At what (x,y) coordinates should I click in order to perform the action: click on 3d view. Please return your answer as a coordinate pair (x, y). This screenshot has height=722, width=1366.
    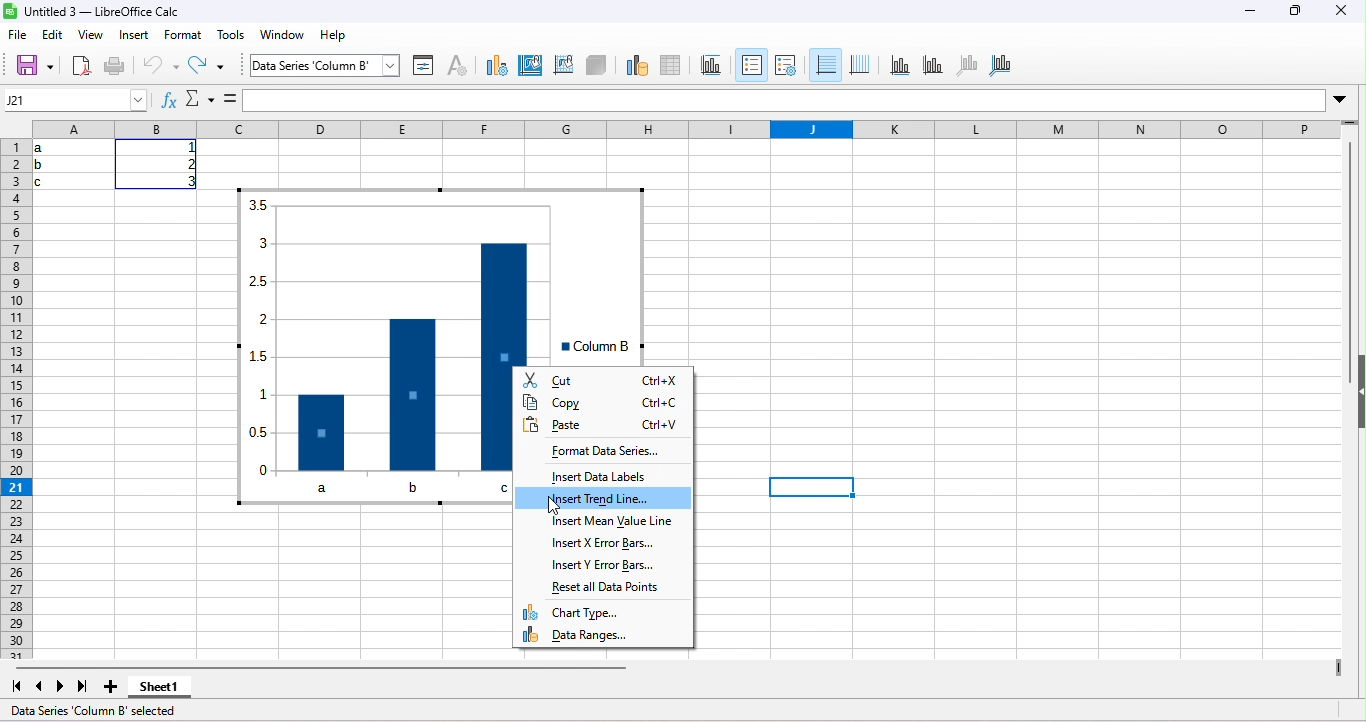
    Looking at the image, I should click on (596, 67).